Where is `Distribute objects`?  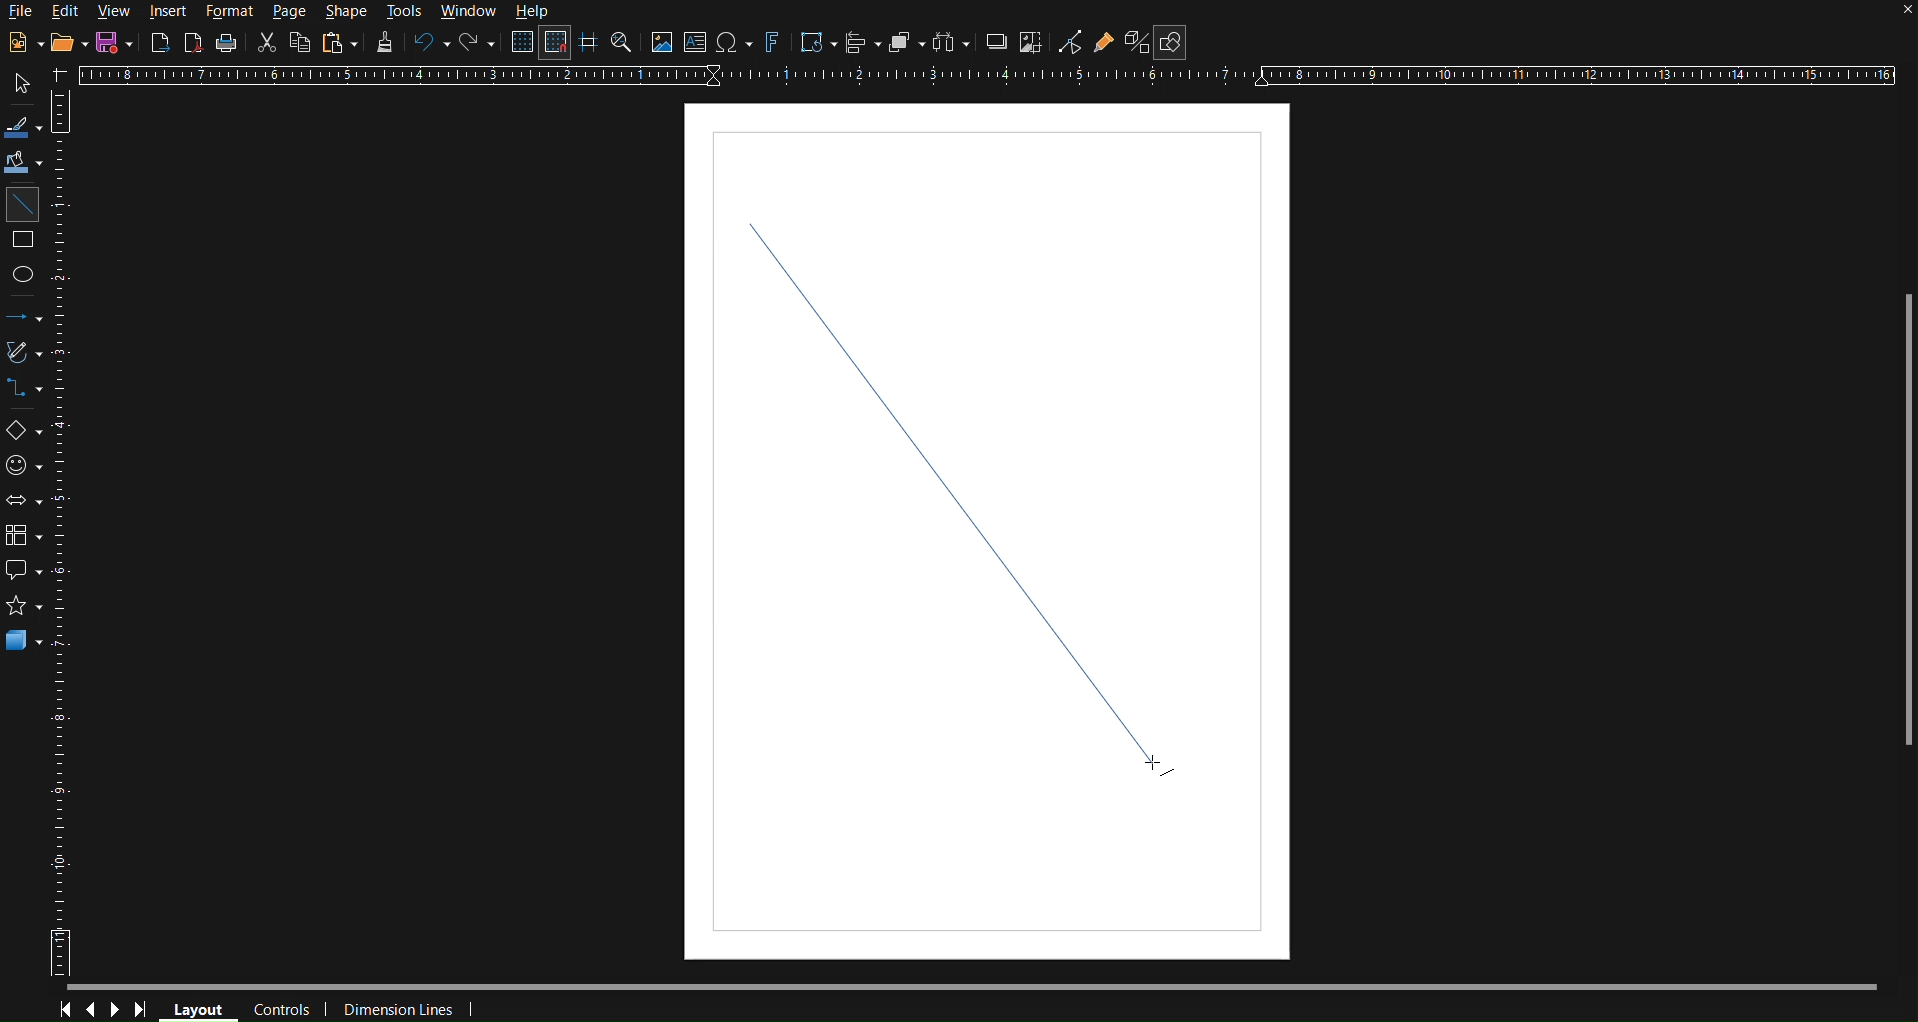
Distribute objects is located at coordinates (954, 42).